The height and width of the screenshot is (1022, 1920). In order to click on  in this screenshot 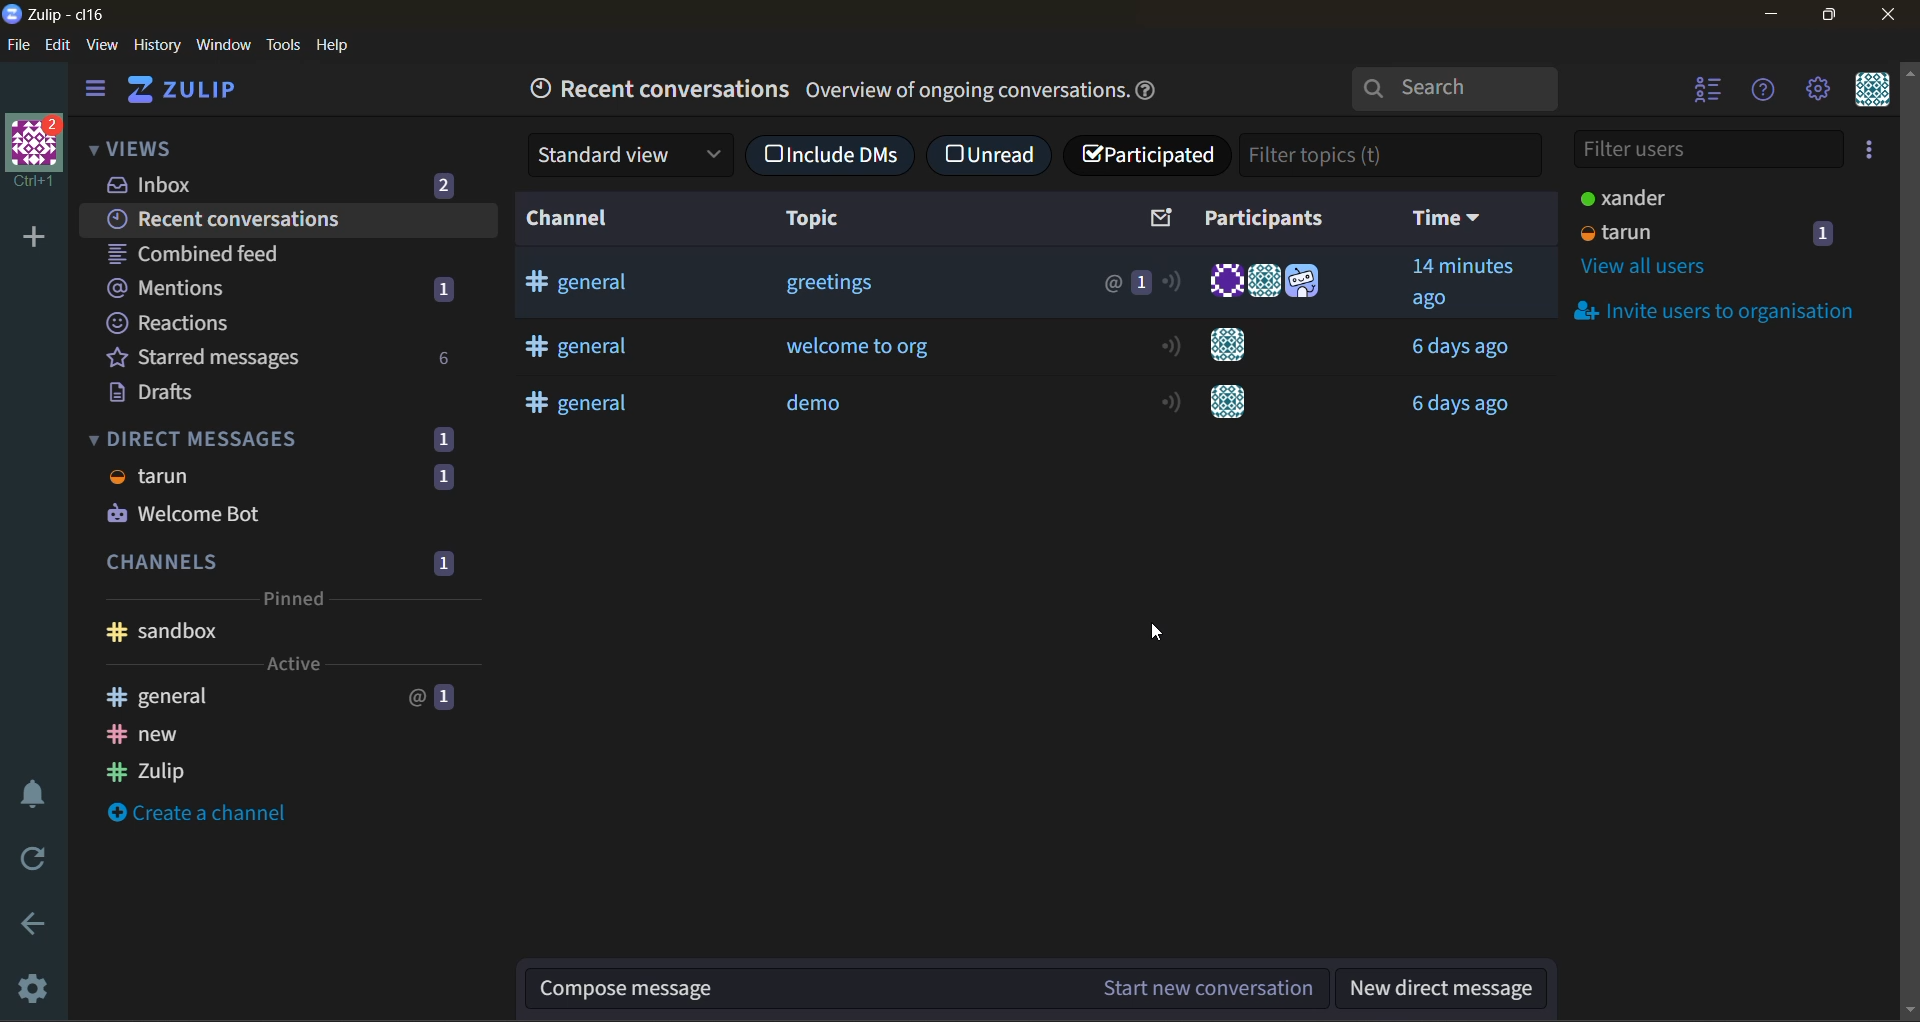, I will do `click(1231, 401)`.